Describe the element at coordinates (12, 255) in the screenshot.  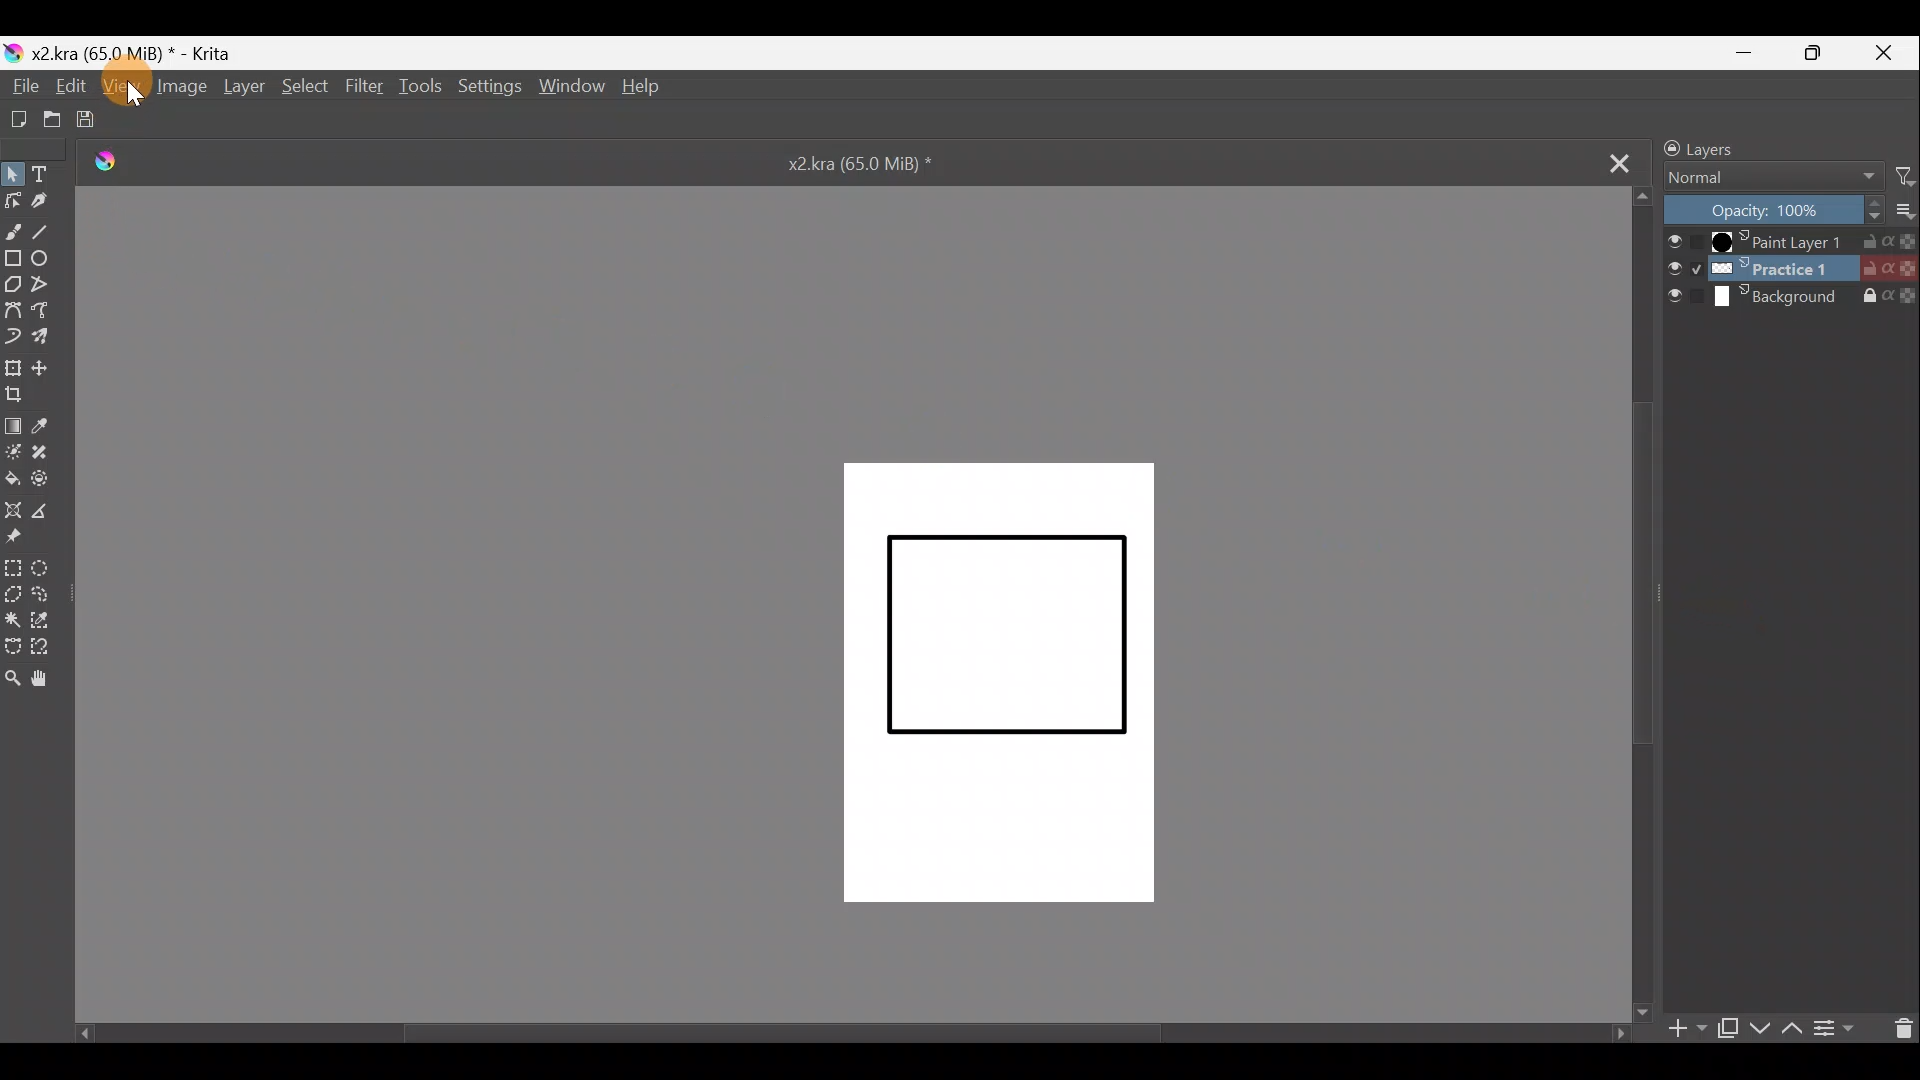
I see `Rectangle tool` at that location.